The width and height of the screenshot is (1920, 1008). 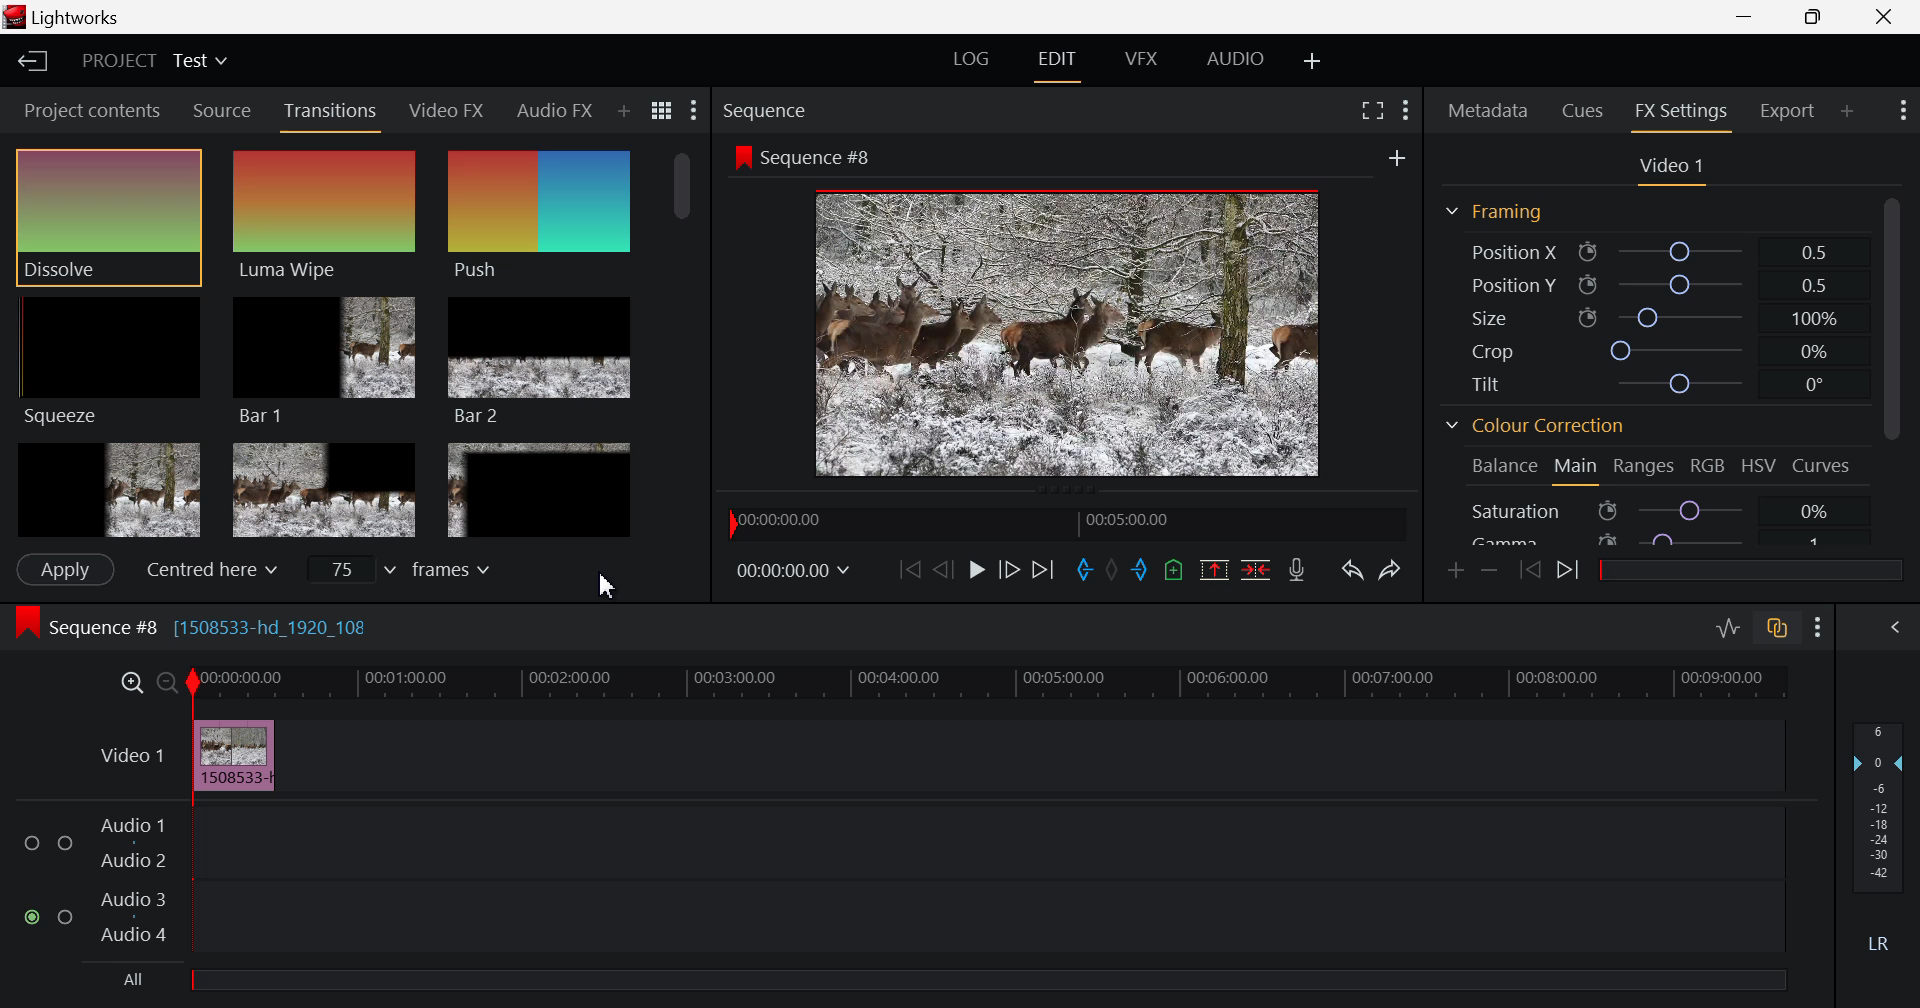 I want to click on Main, so click(x=1576, y=469).